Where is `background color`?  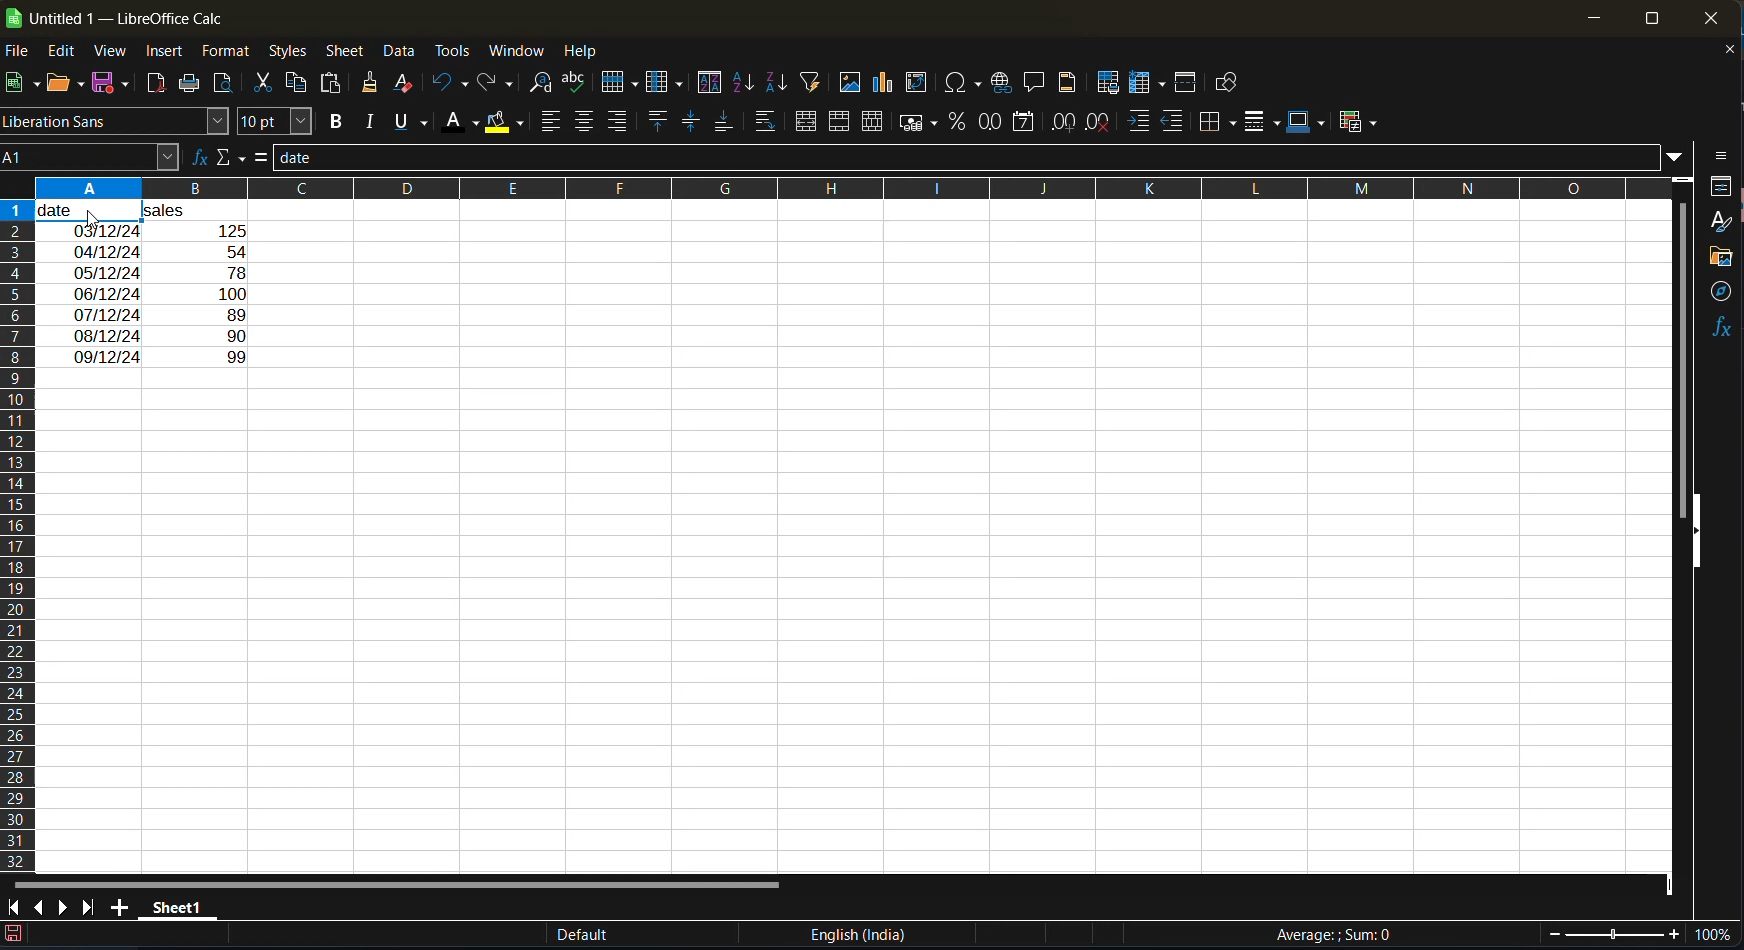 background color is located at coordinates (505, 124).